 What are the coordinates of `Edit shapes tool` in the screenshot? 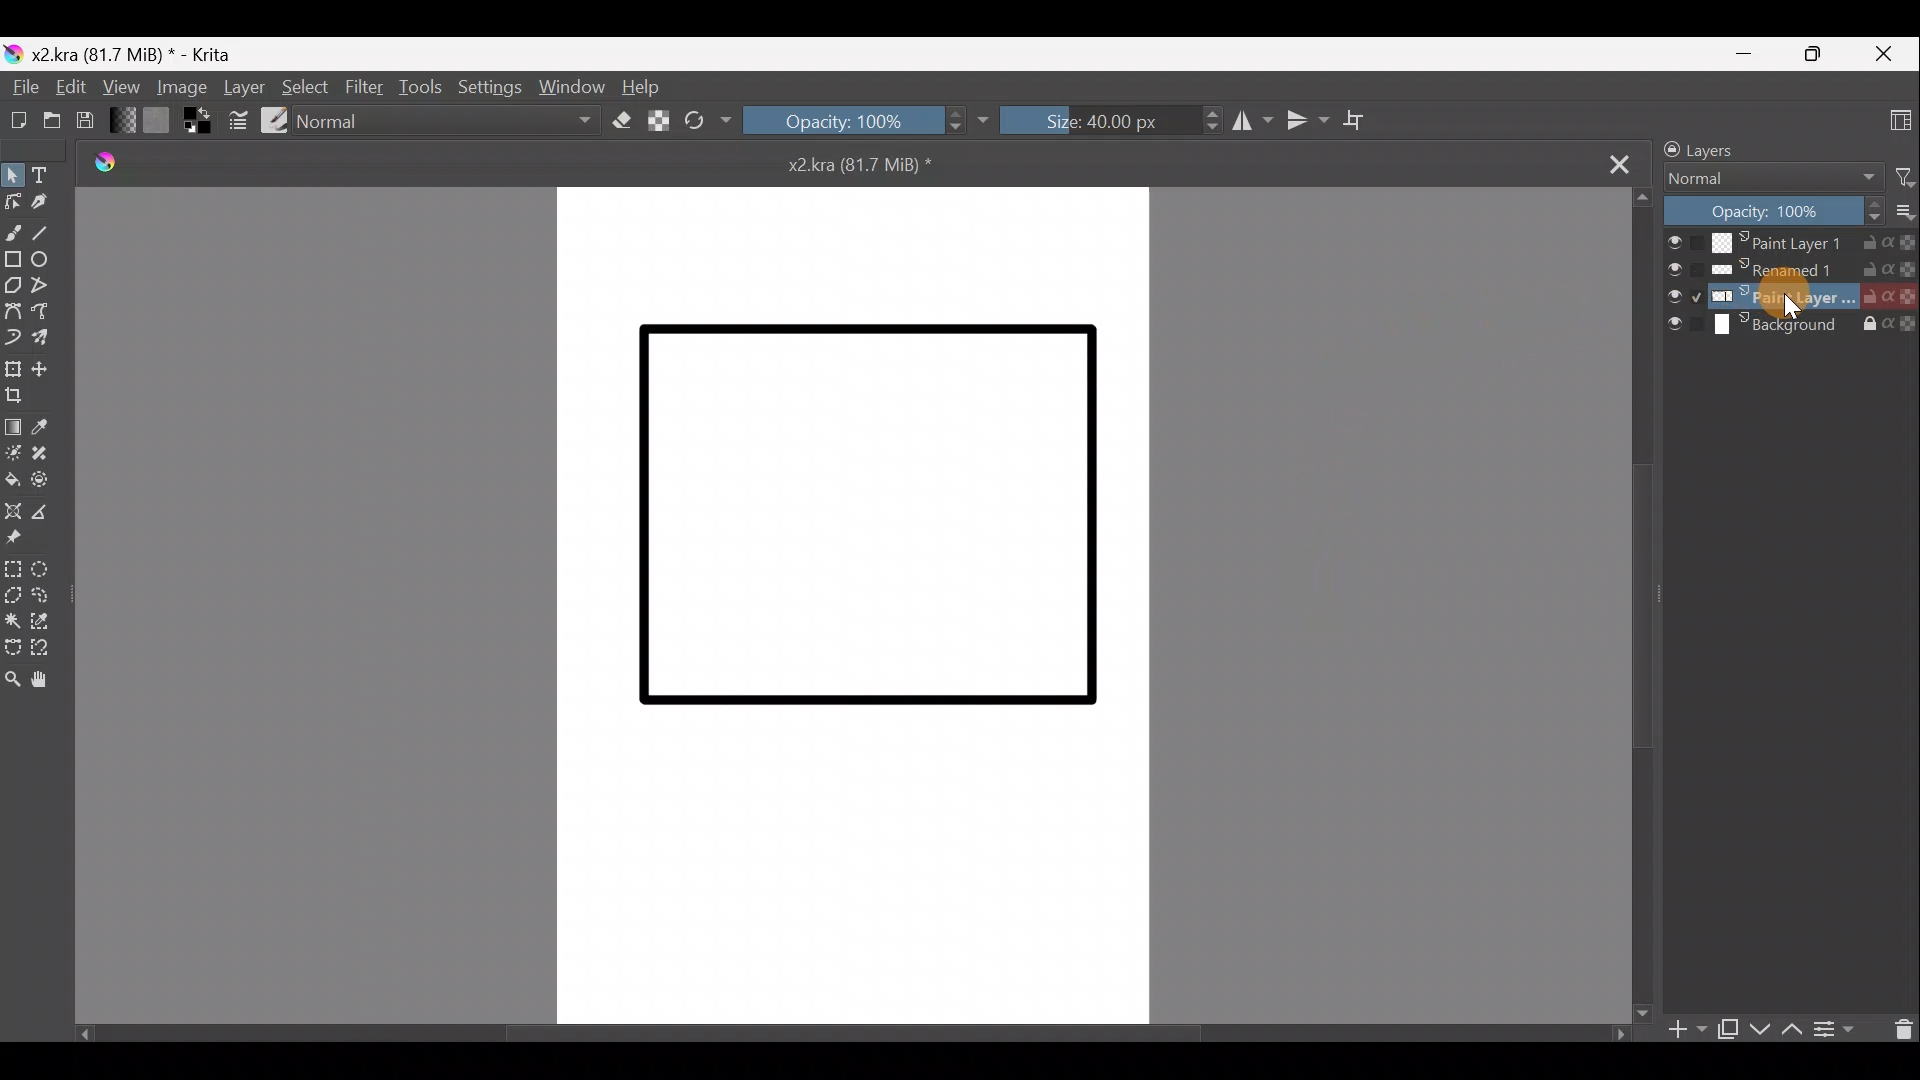 It's located at (14, 201).